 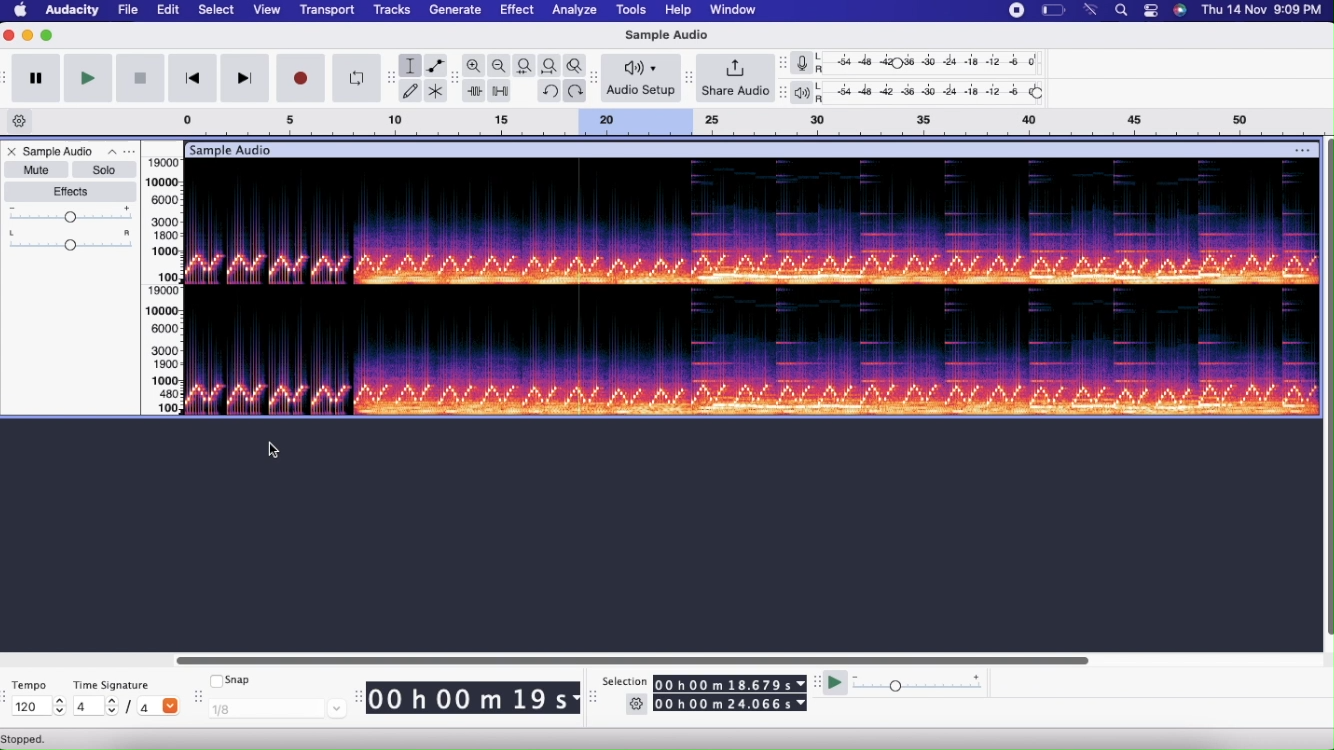 What do you see at coordinates (62, 150) in the screenshot?
I see `Sample Audio` at bounding box center [62, 150].